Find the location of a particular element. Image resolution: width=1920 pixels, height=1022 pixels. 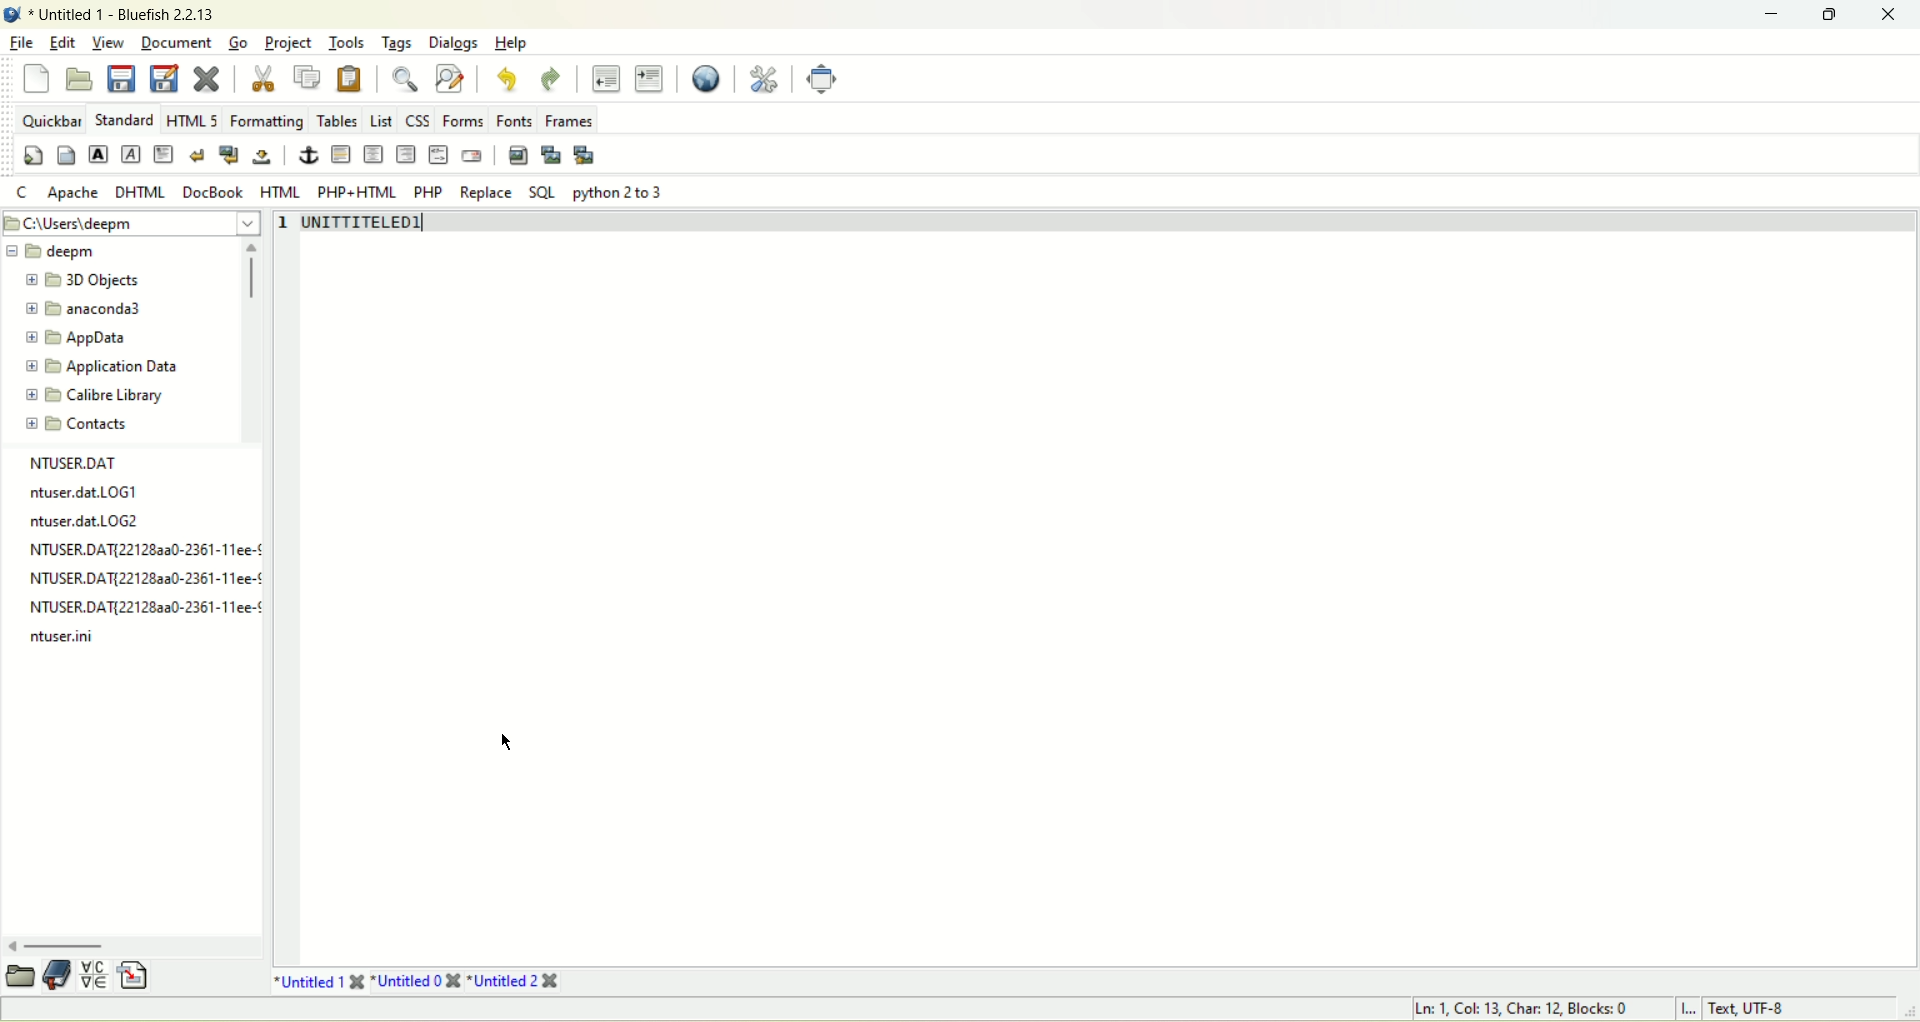

Strong is located at coordinates (97, 152).